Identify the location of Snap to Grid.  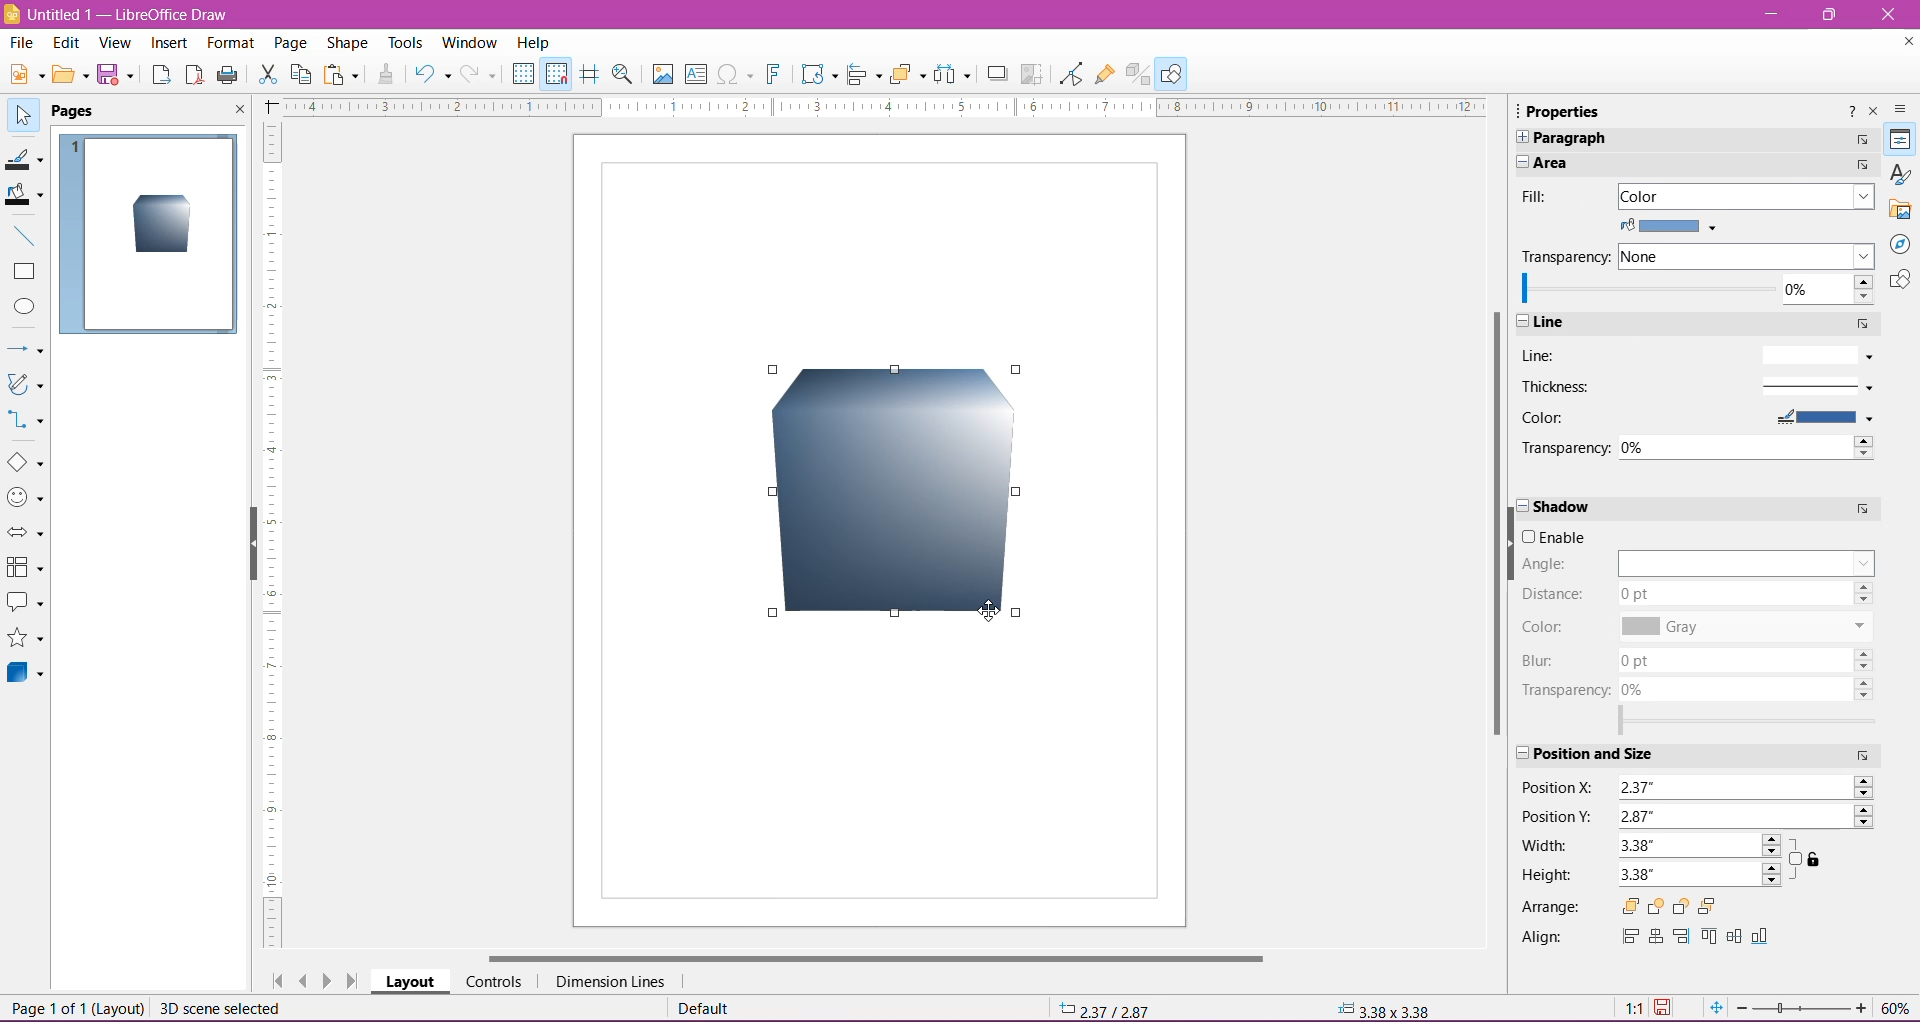
(555, 72).